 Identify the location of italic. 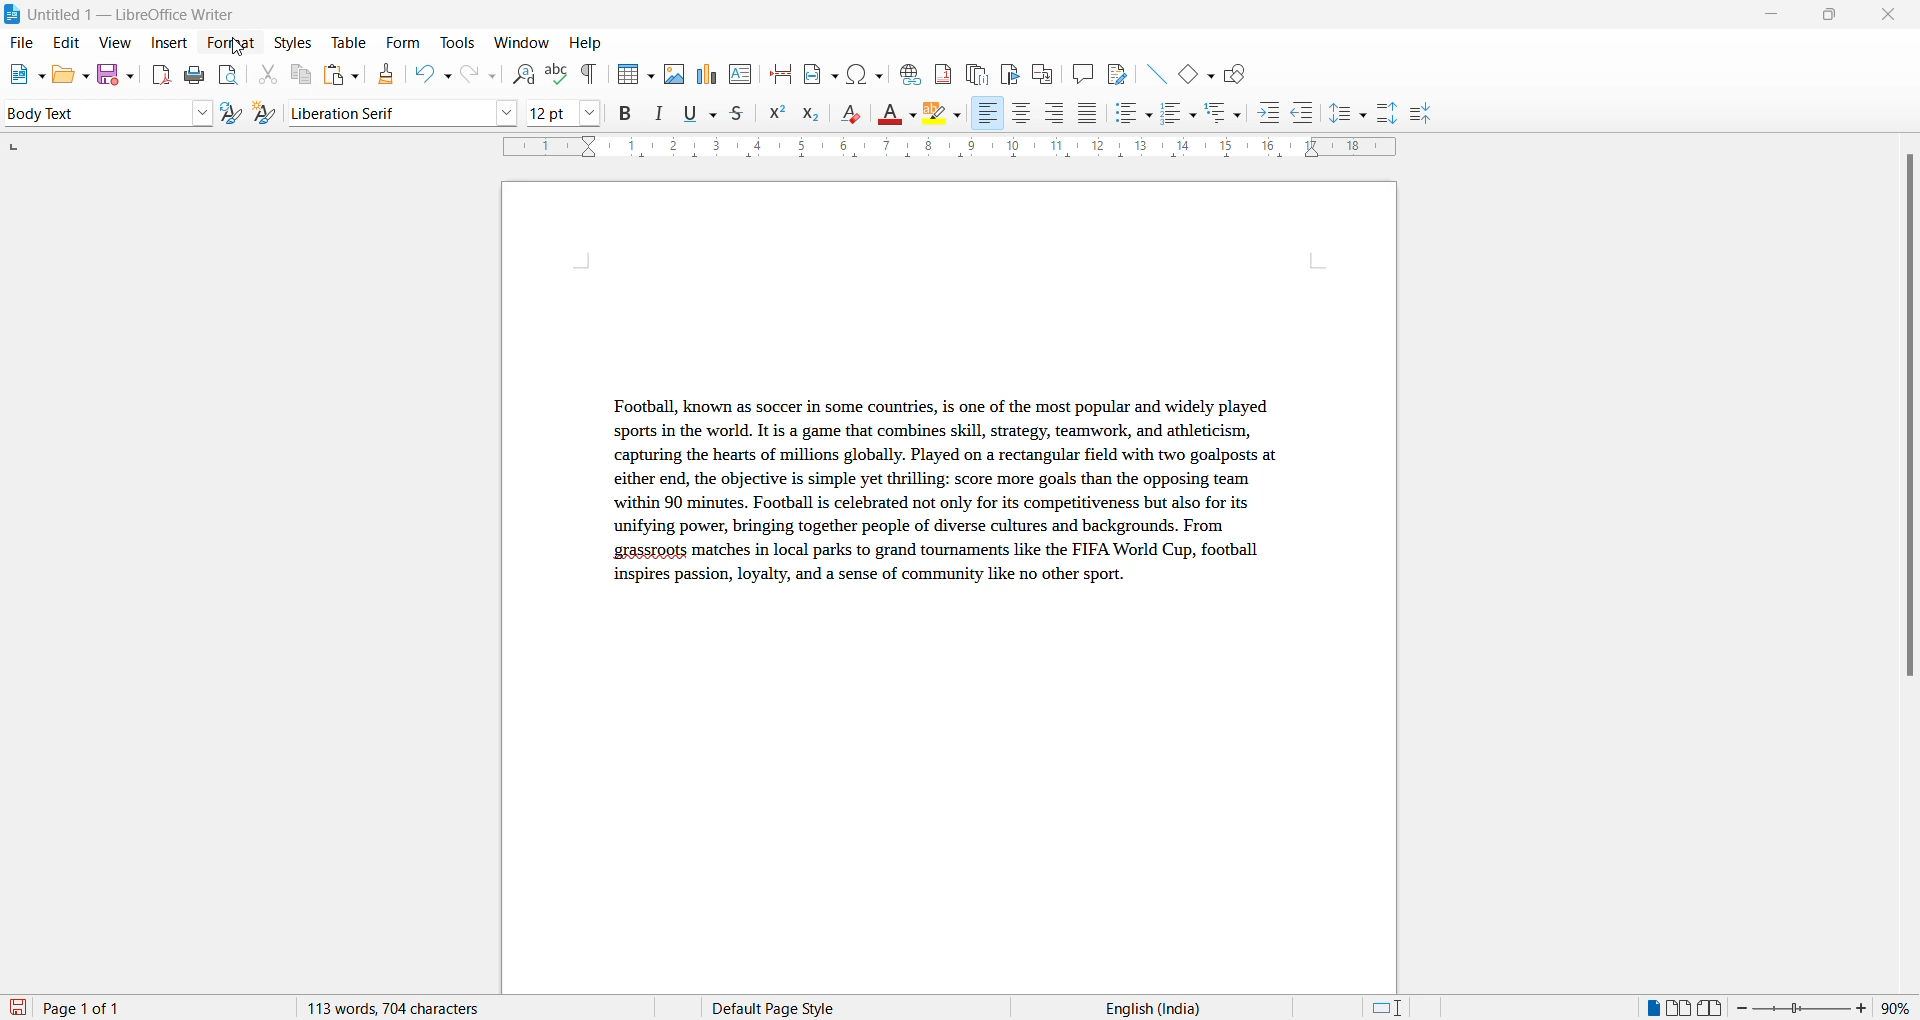
(663, 114).